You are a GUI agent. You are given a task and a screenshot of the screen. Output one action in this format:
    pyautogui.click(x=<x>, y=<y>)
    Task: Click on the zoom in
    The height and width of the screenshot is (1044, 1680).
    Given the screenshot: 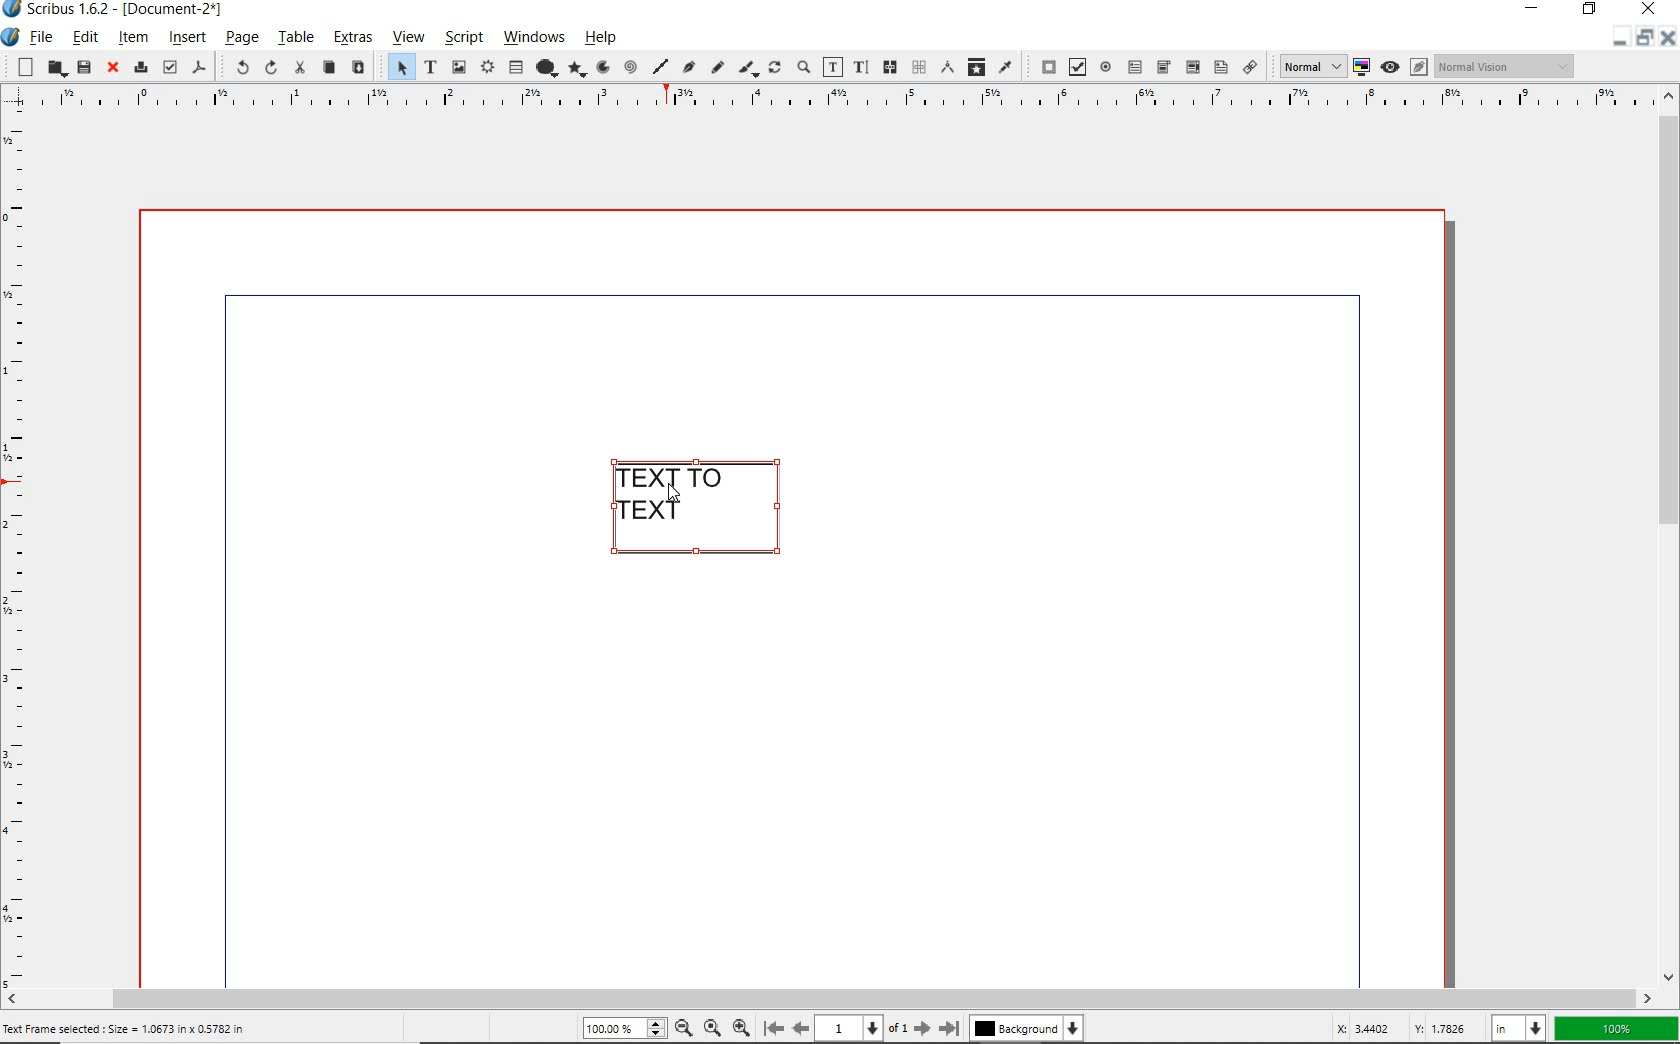 What is the action you would take?
    pyautogui.click(x=745, y=1025)
    